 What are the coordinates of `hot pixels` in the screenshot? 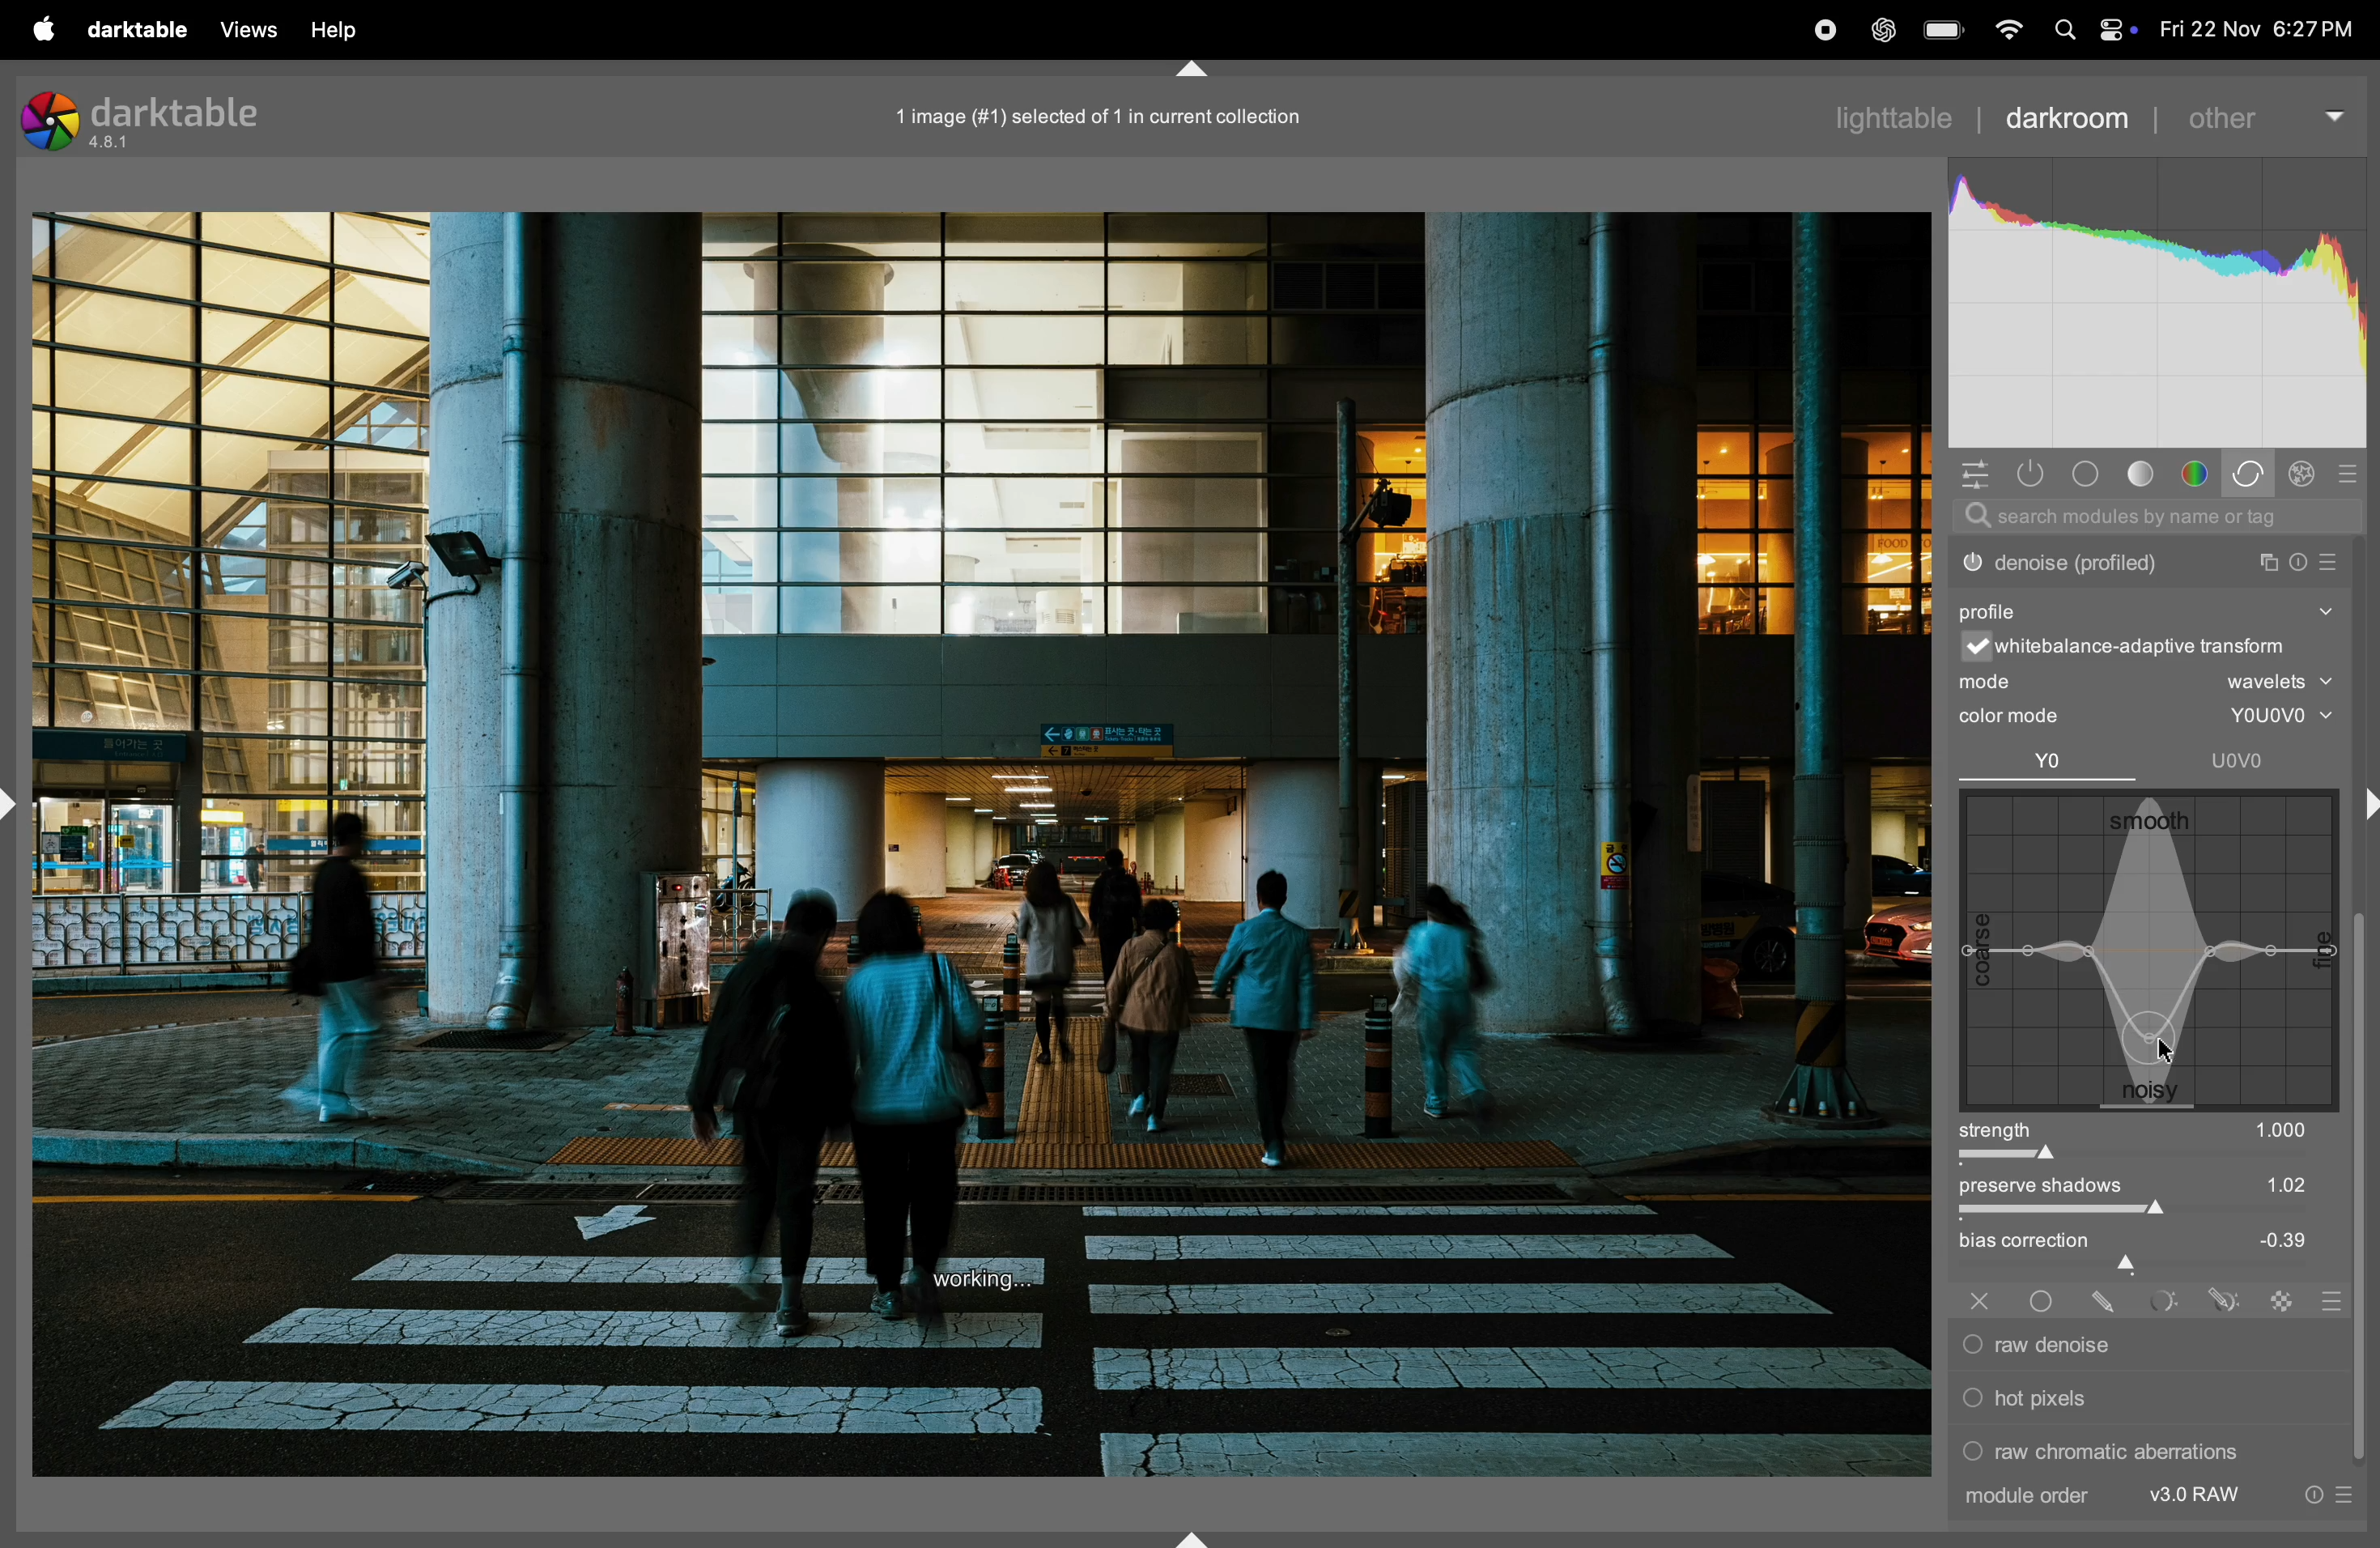 It's located at (2116, 1398).